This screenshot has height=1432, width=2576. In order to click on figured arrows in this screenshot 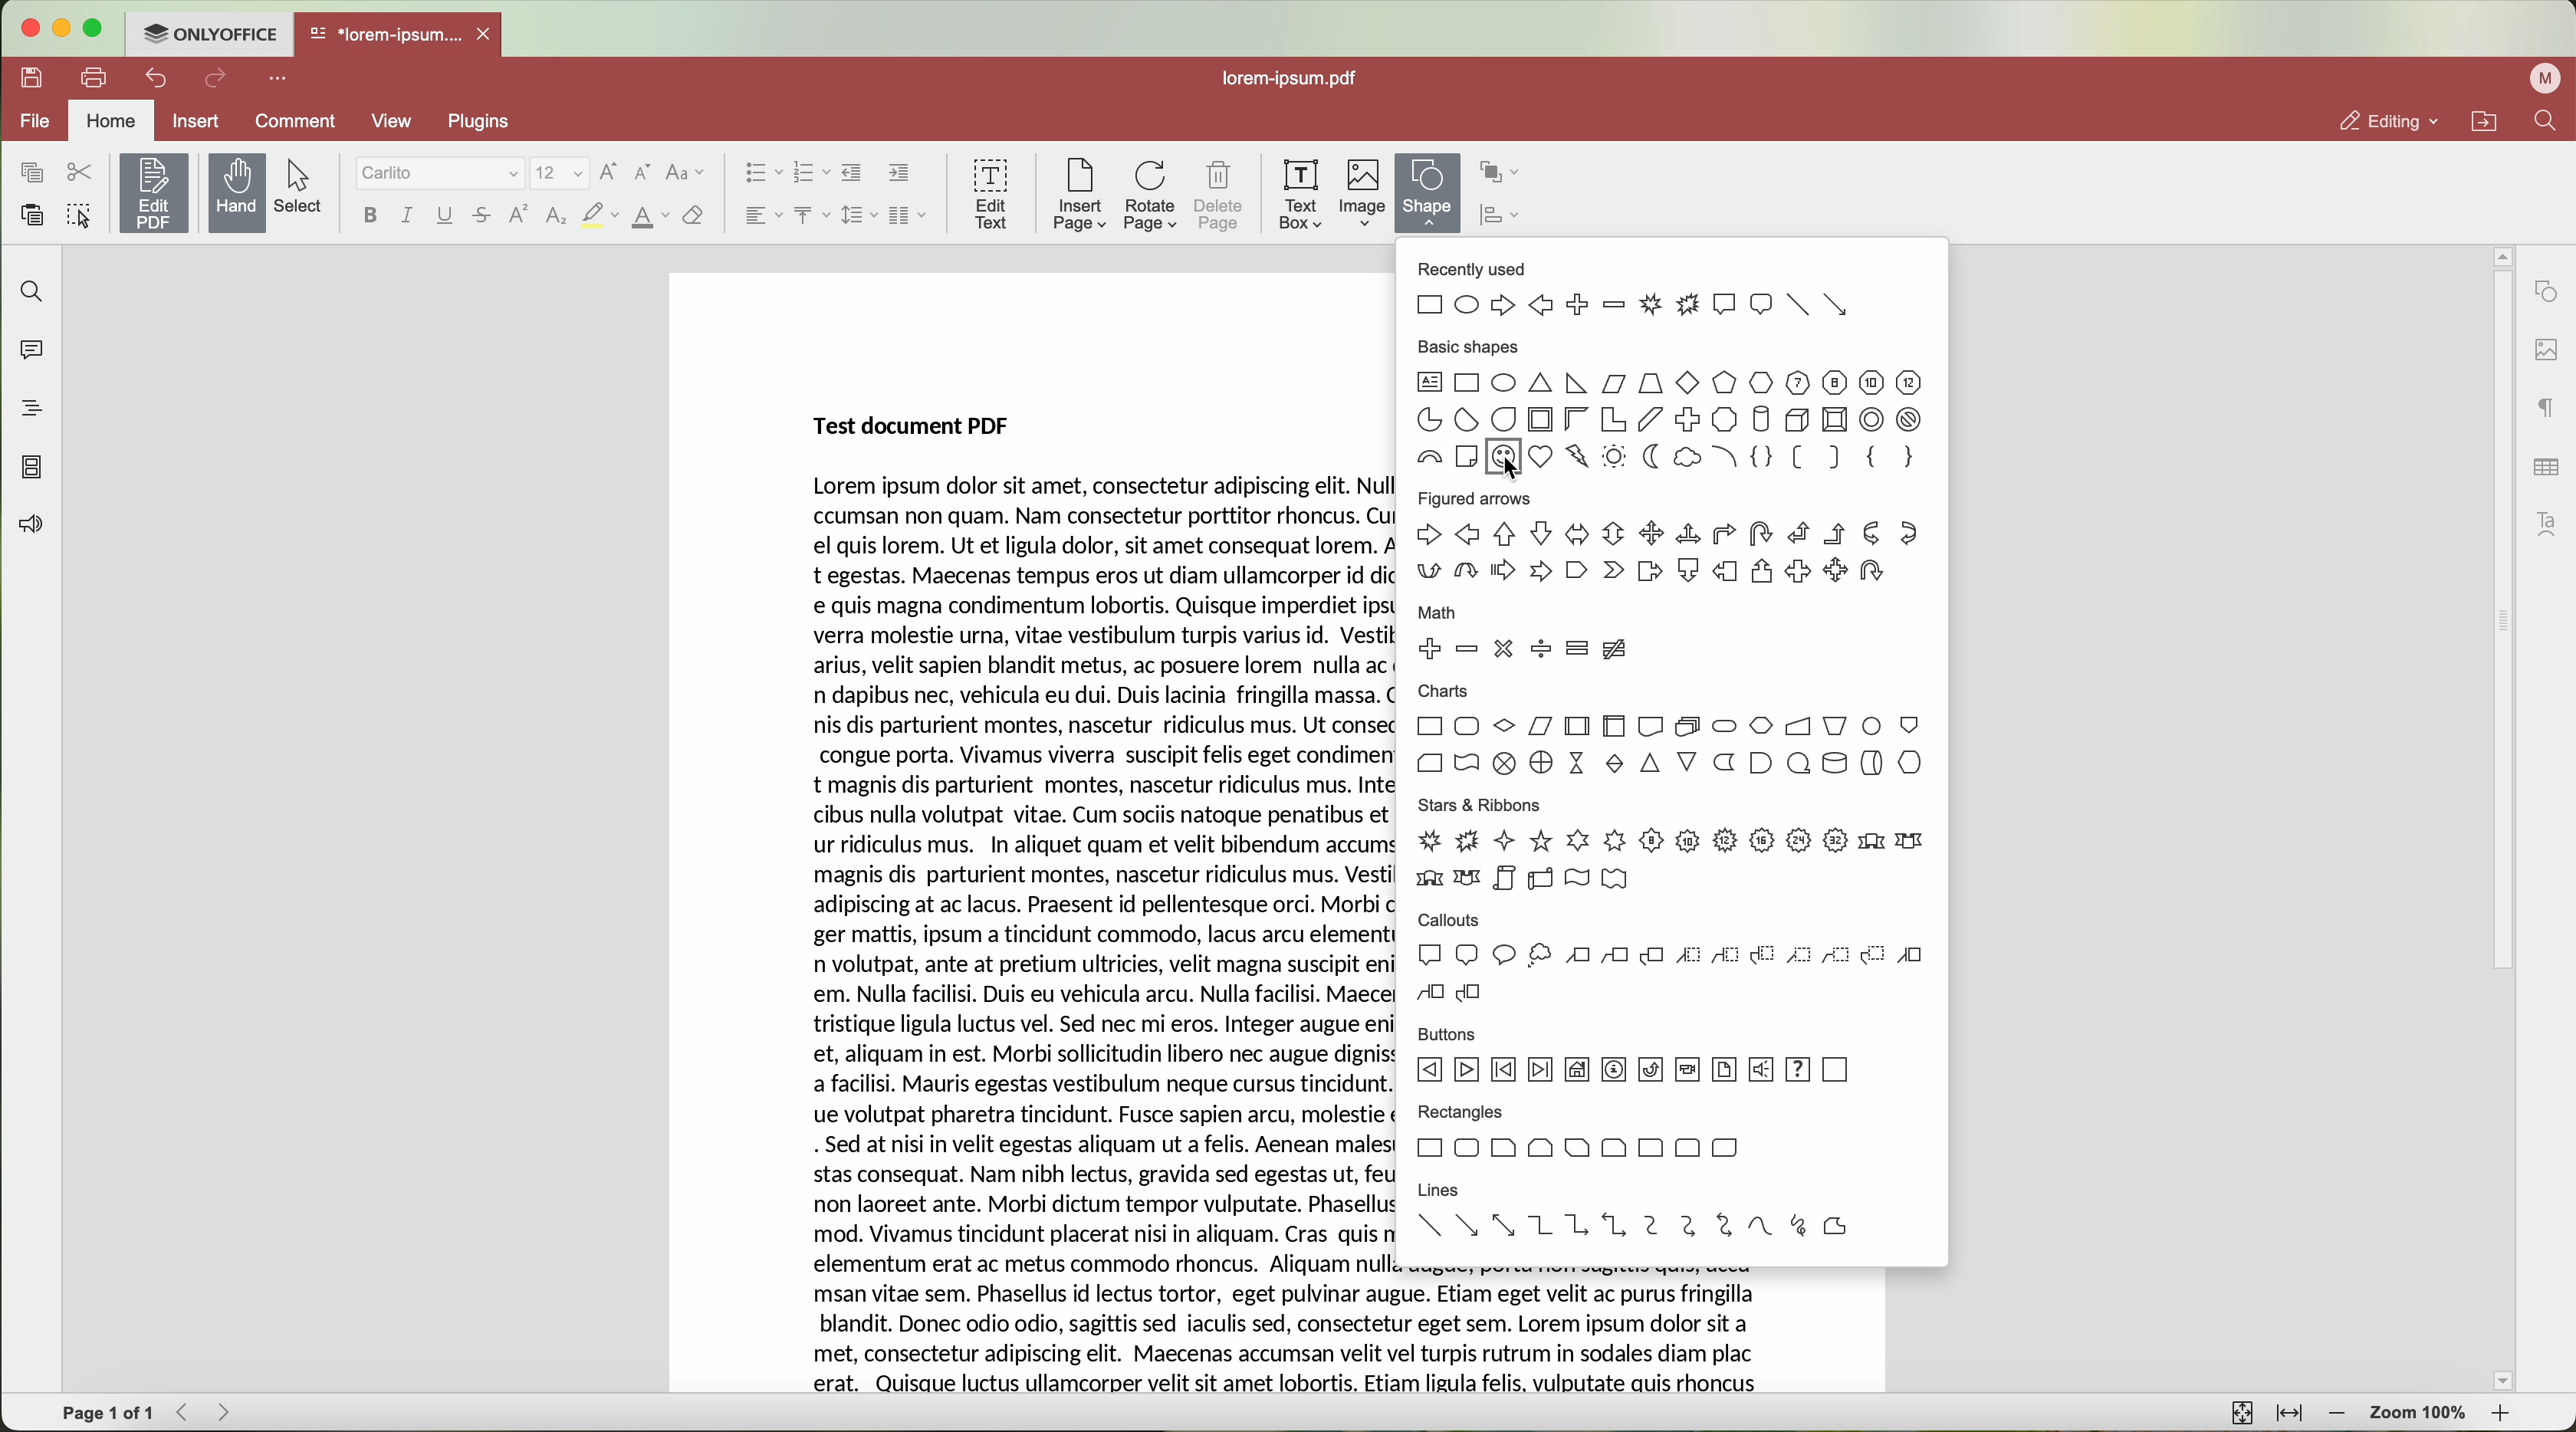, I will do `click(1664, 544)`.